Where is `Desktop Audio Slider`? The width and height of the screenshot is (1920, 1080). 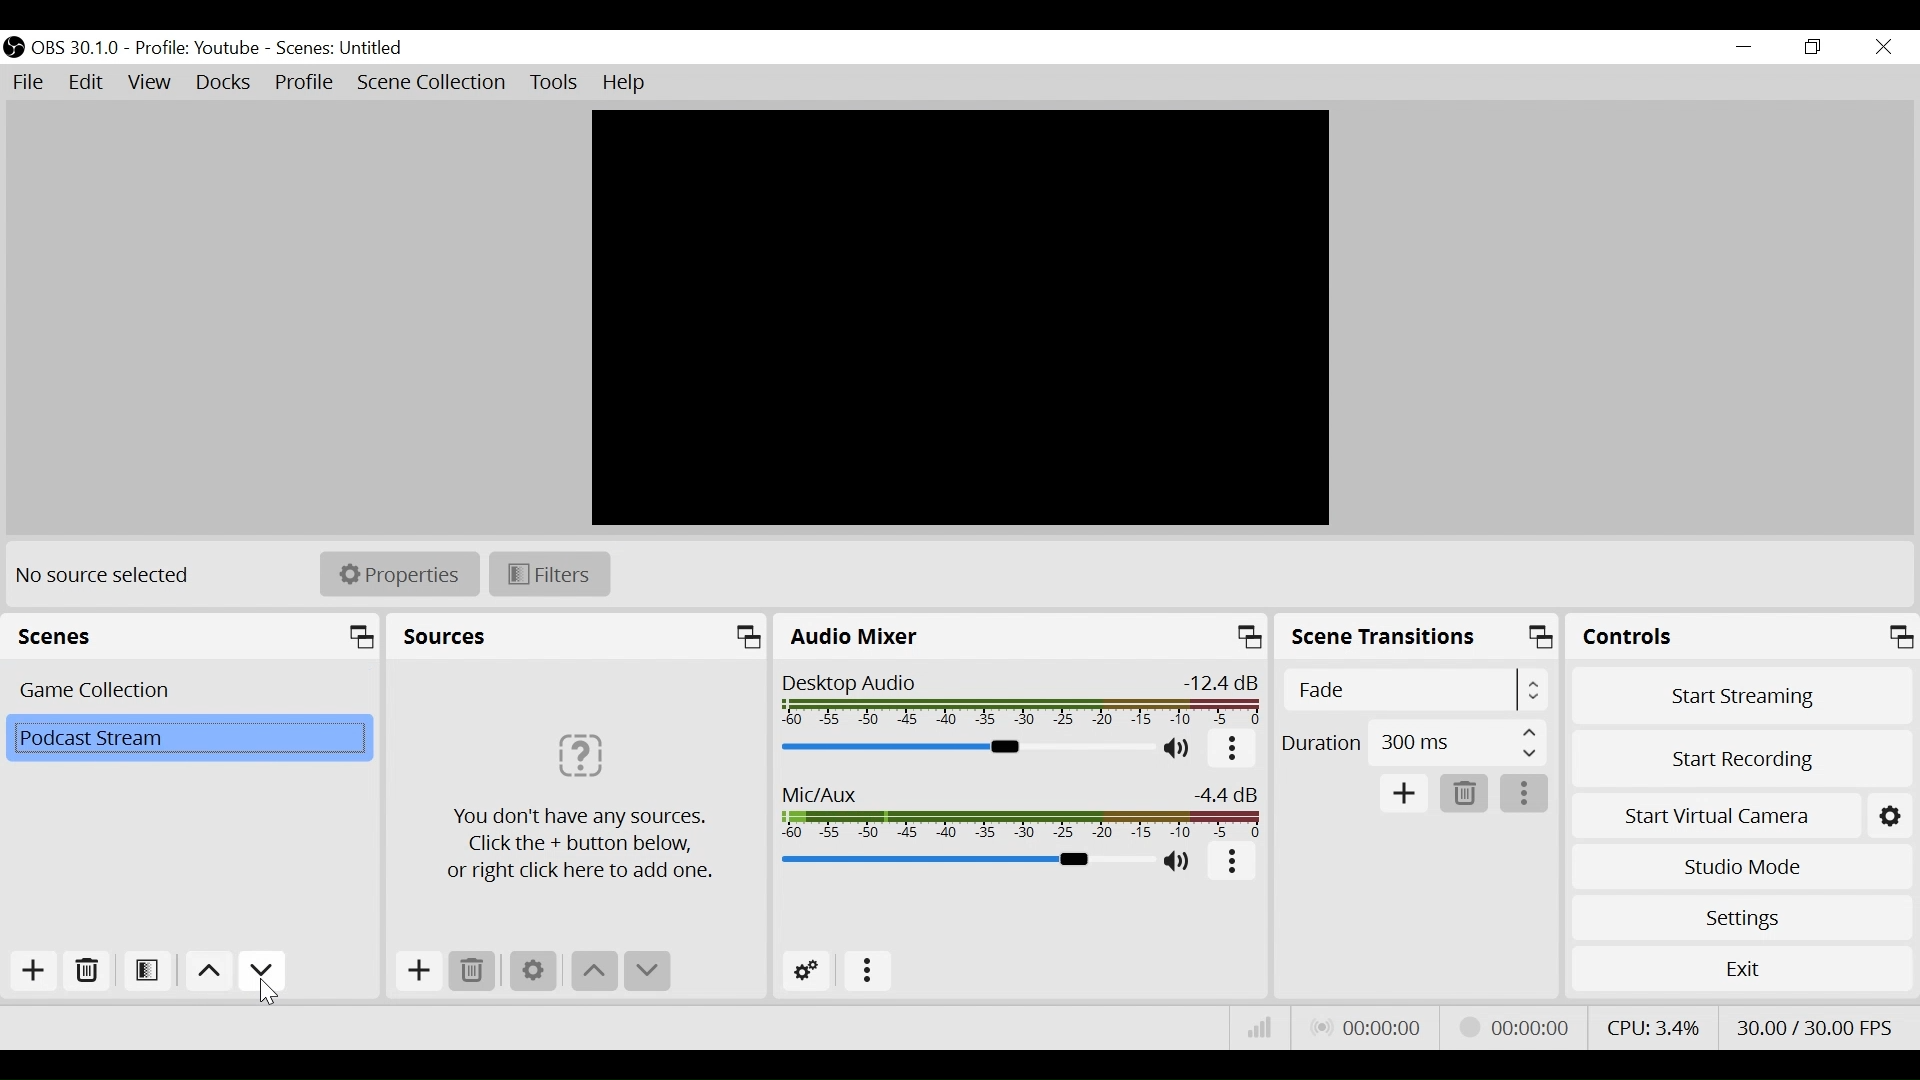 Desktop Audio Slider is located at coordinates (969, 748).